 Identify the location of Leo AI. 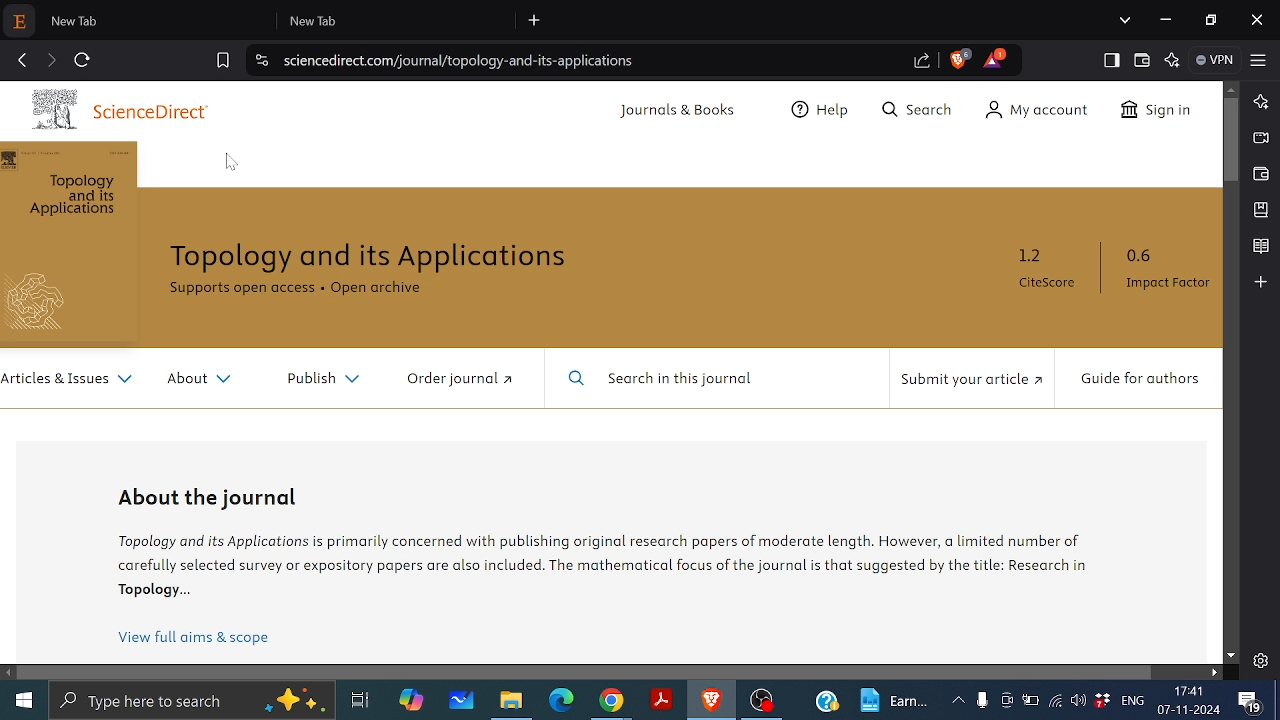
(1173, 61).